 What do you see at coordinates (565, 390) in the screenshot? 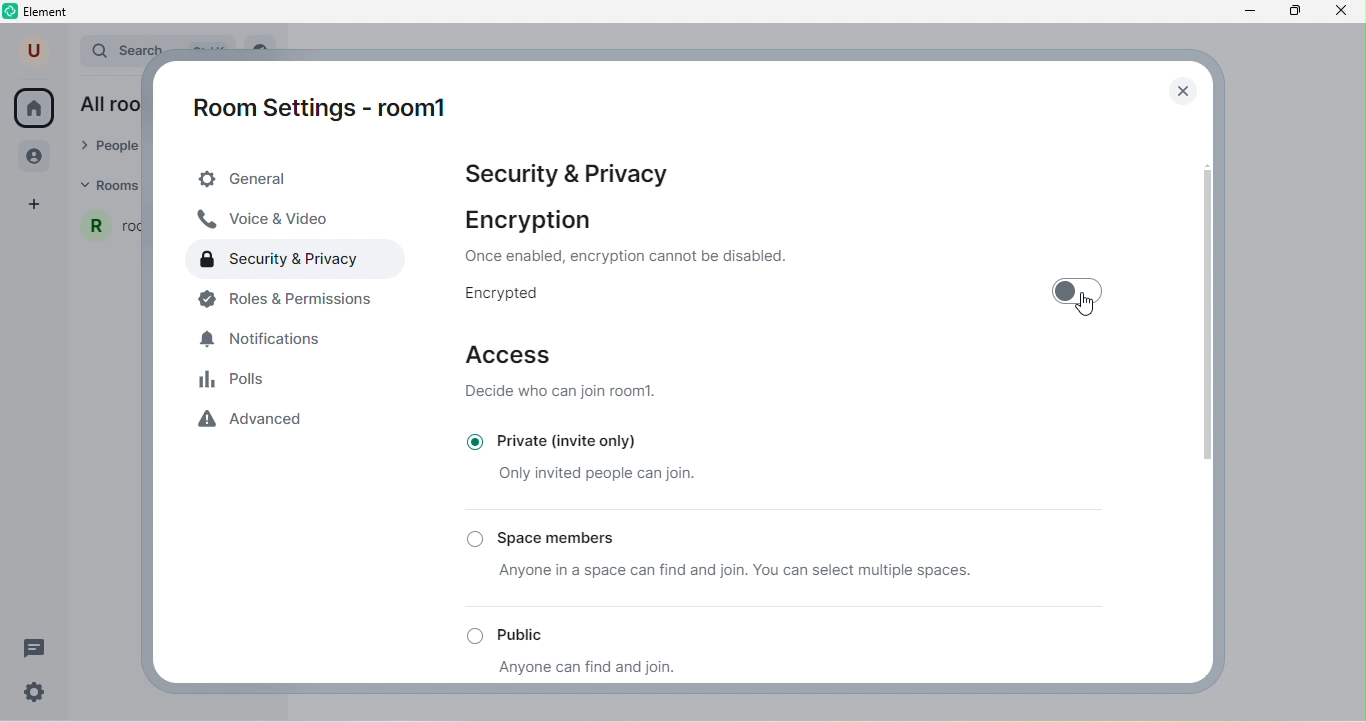
I see `decide who can join` at bounding box center [565, 390].